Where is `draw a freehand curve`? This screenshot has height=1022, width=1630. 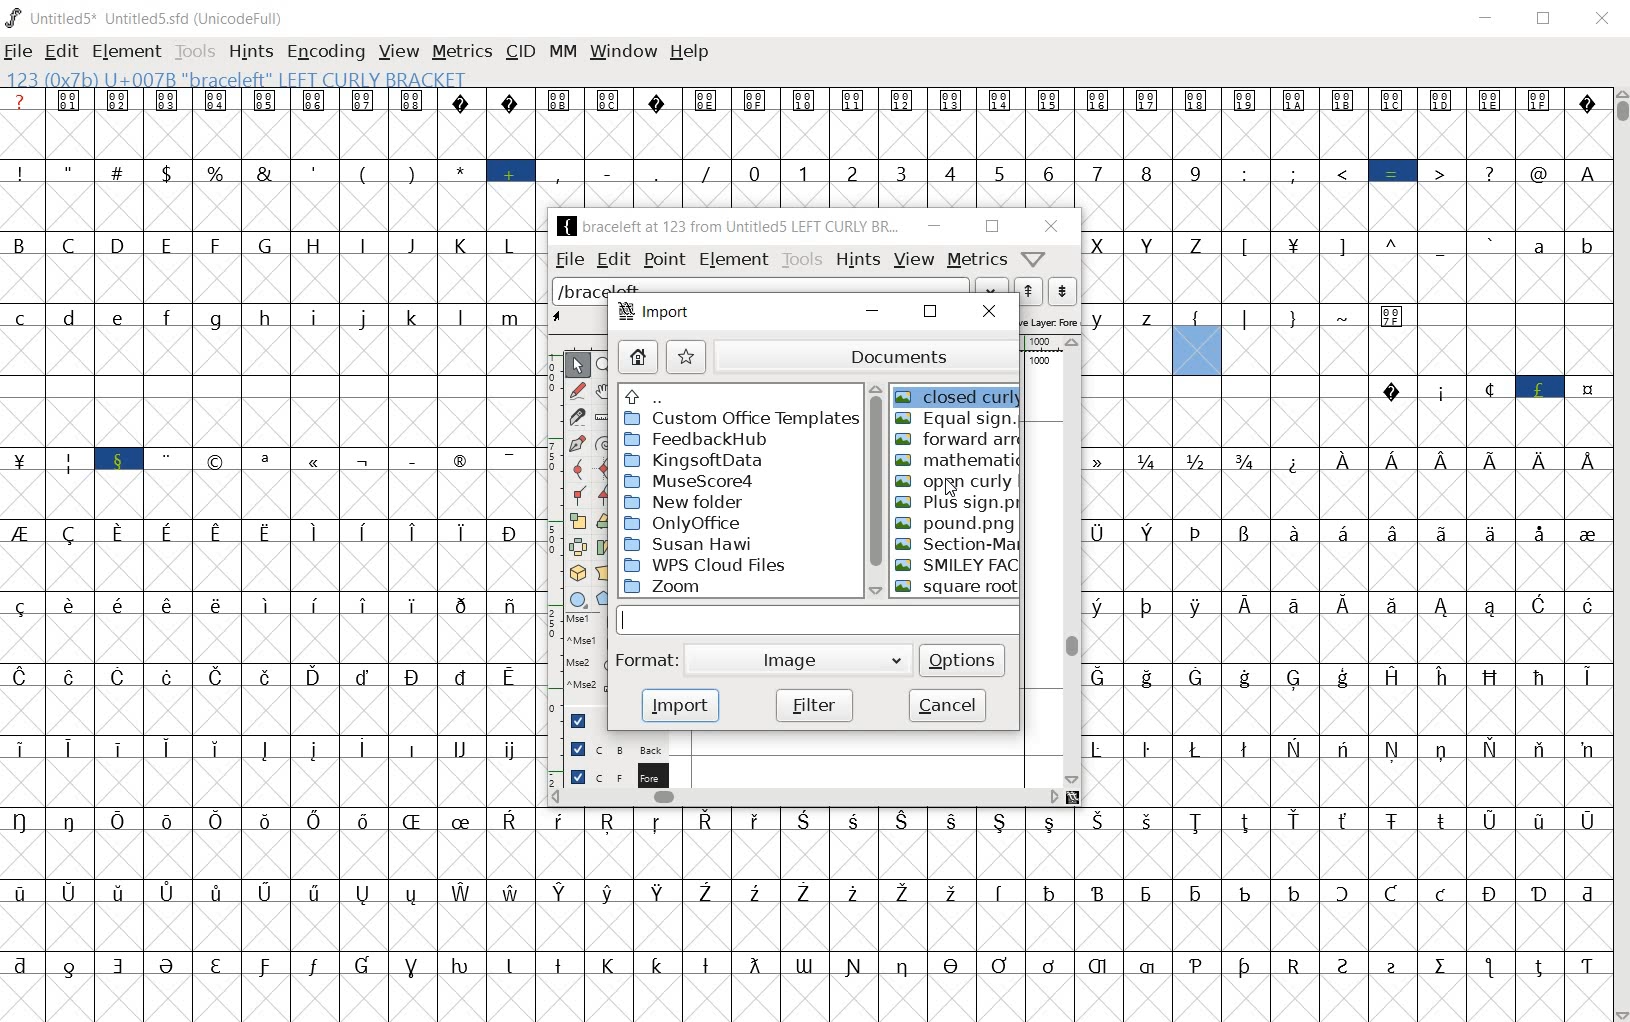
draw a freehand curve is located at coordinates (578, 391).